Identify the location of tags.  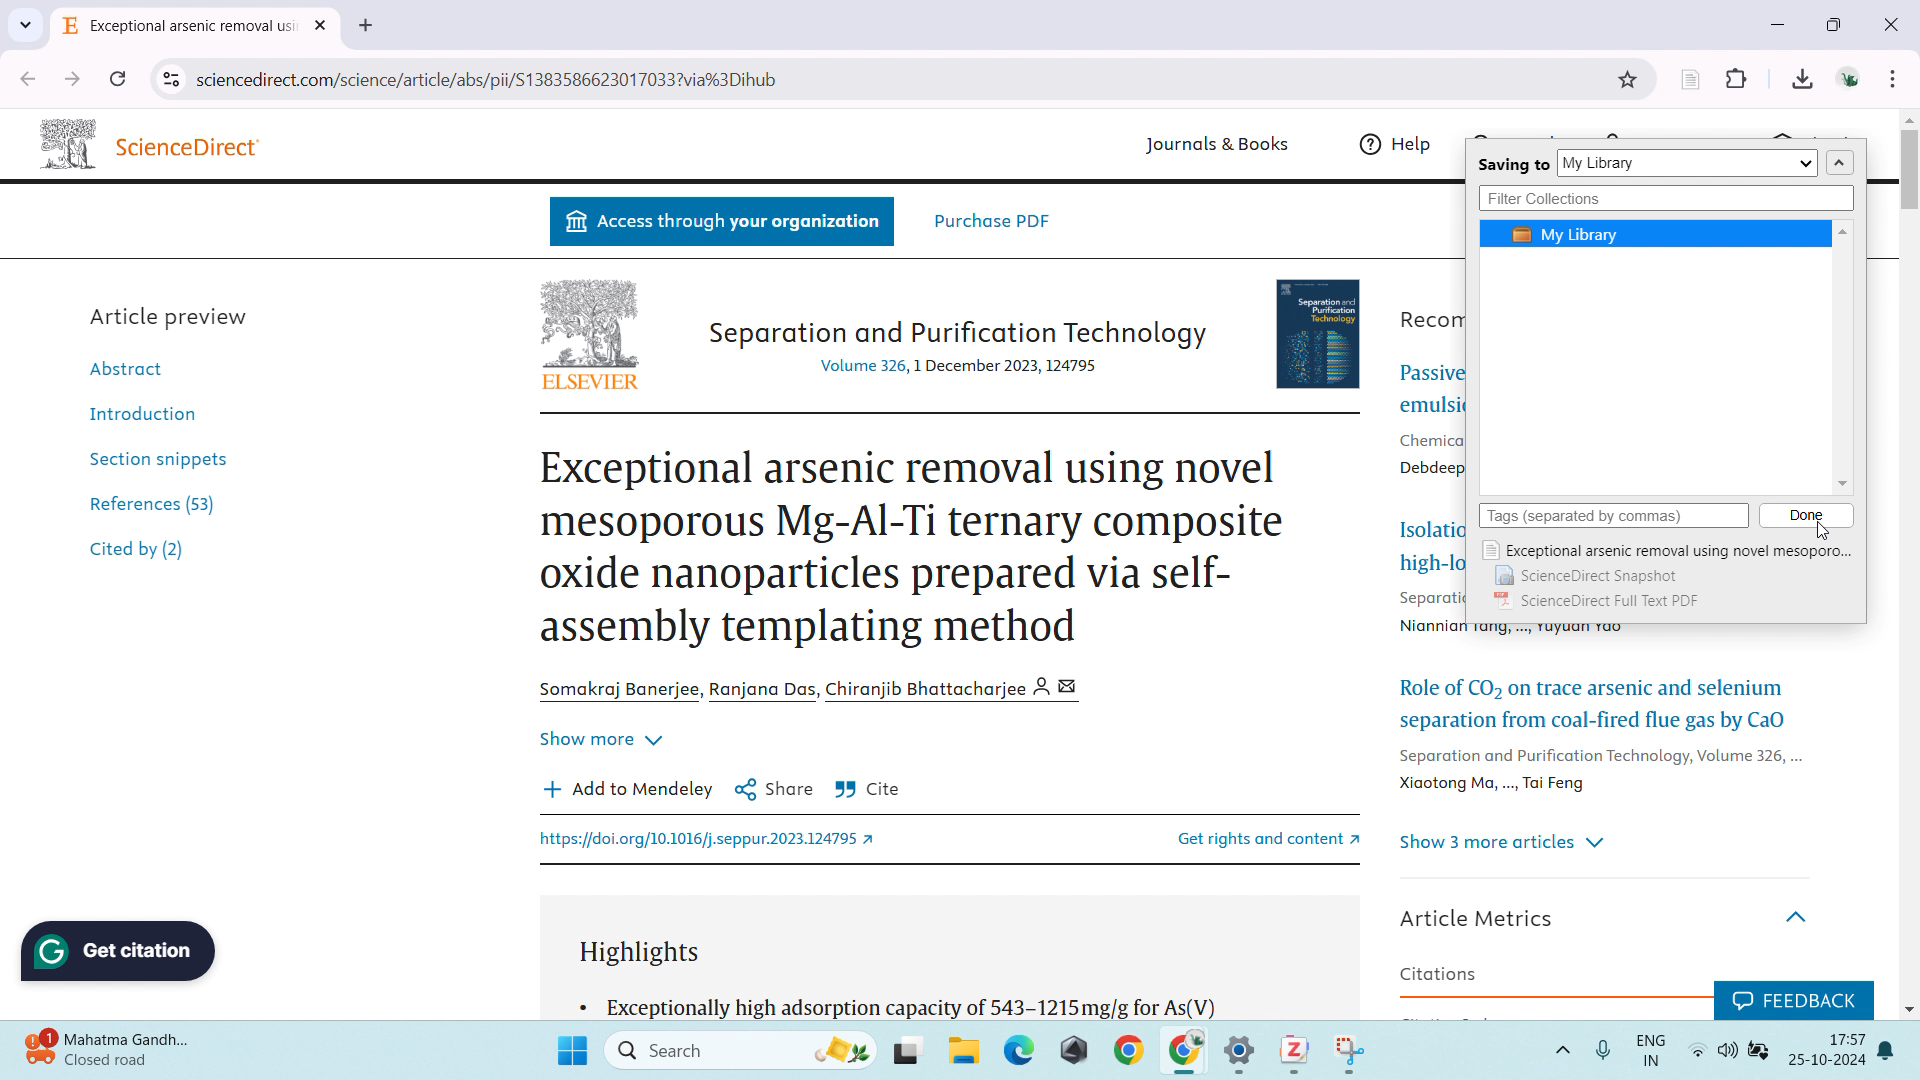
(1614, 516).